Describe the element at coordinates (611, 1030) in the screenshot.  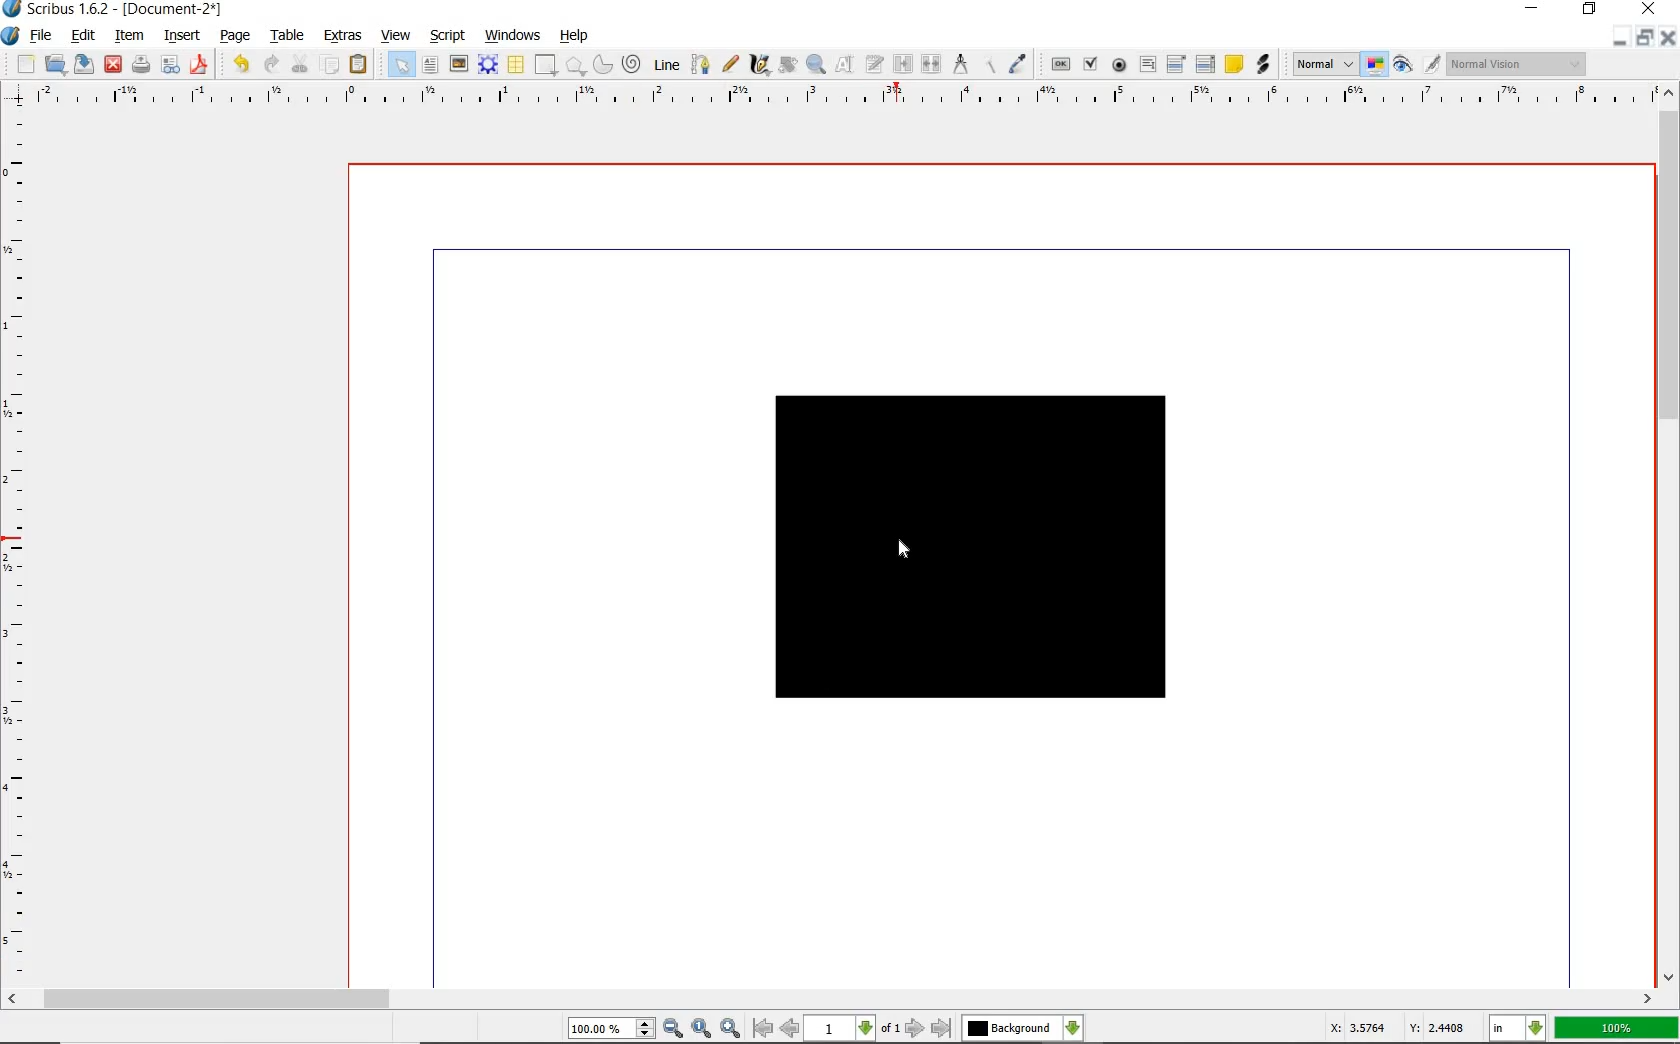
I see `select current zoom level` at that location.